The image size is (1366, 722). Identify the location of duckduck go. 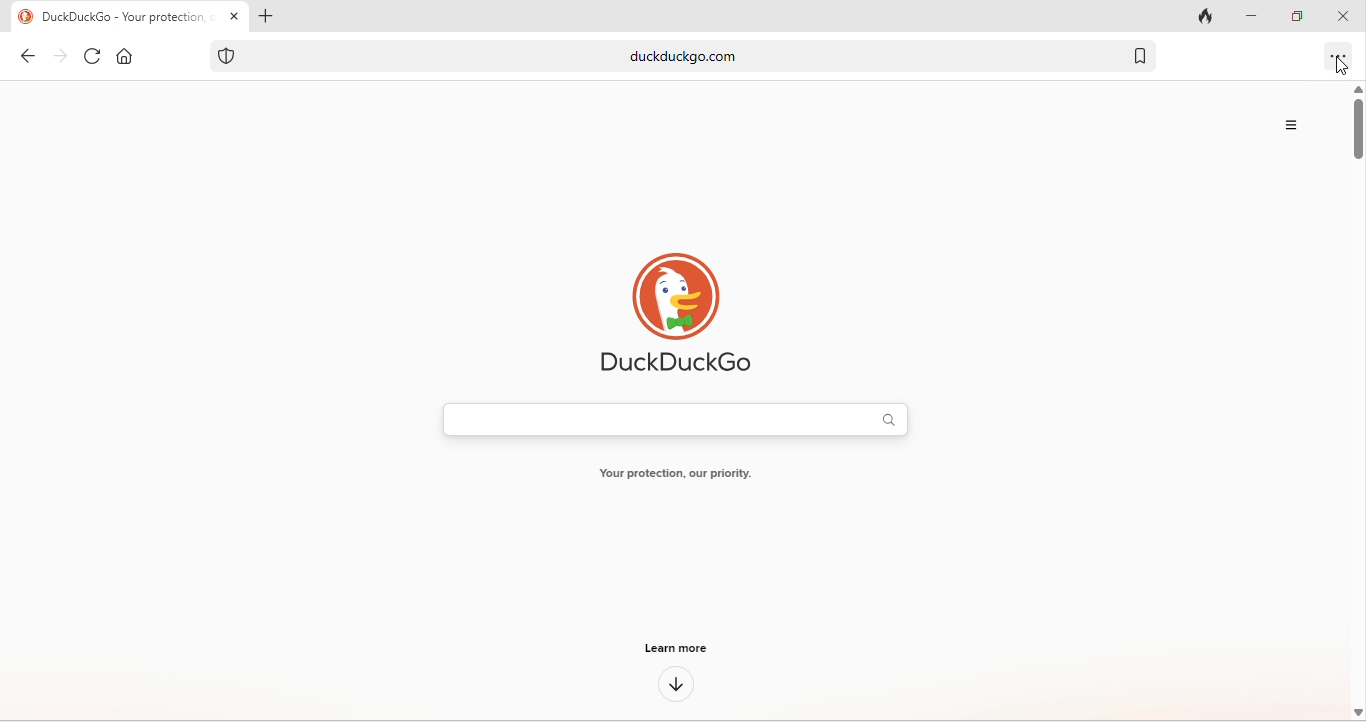
(688, 366).